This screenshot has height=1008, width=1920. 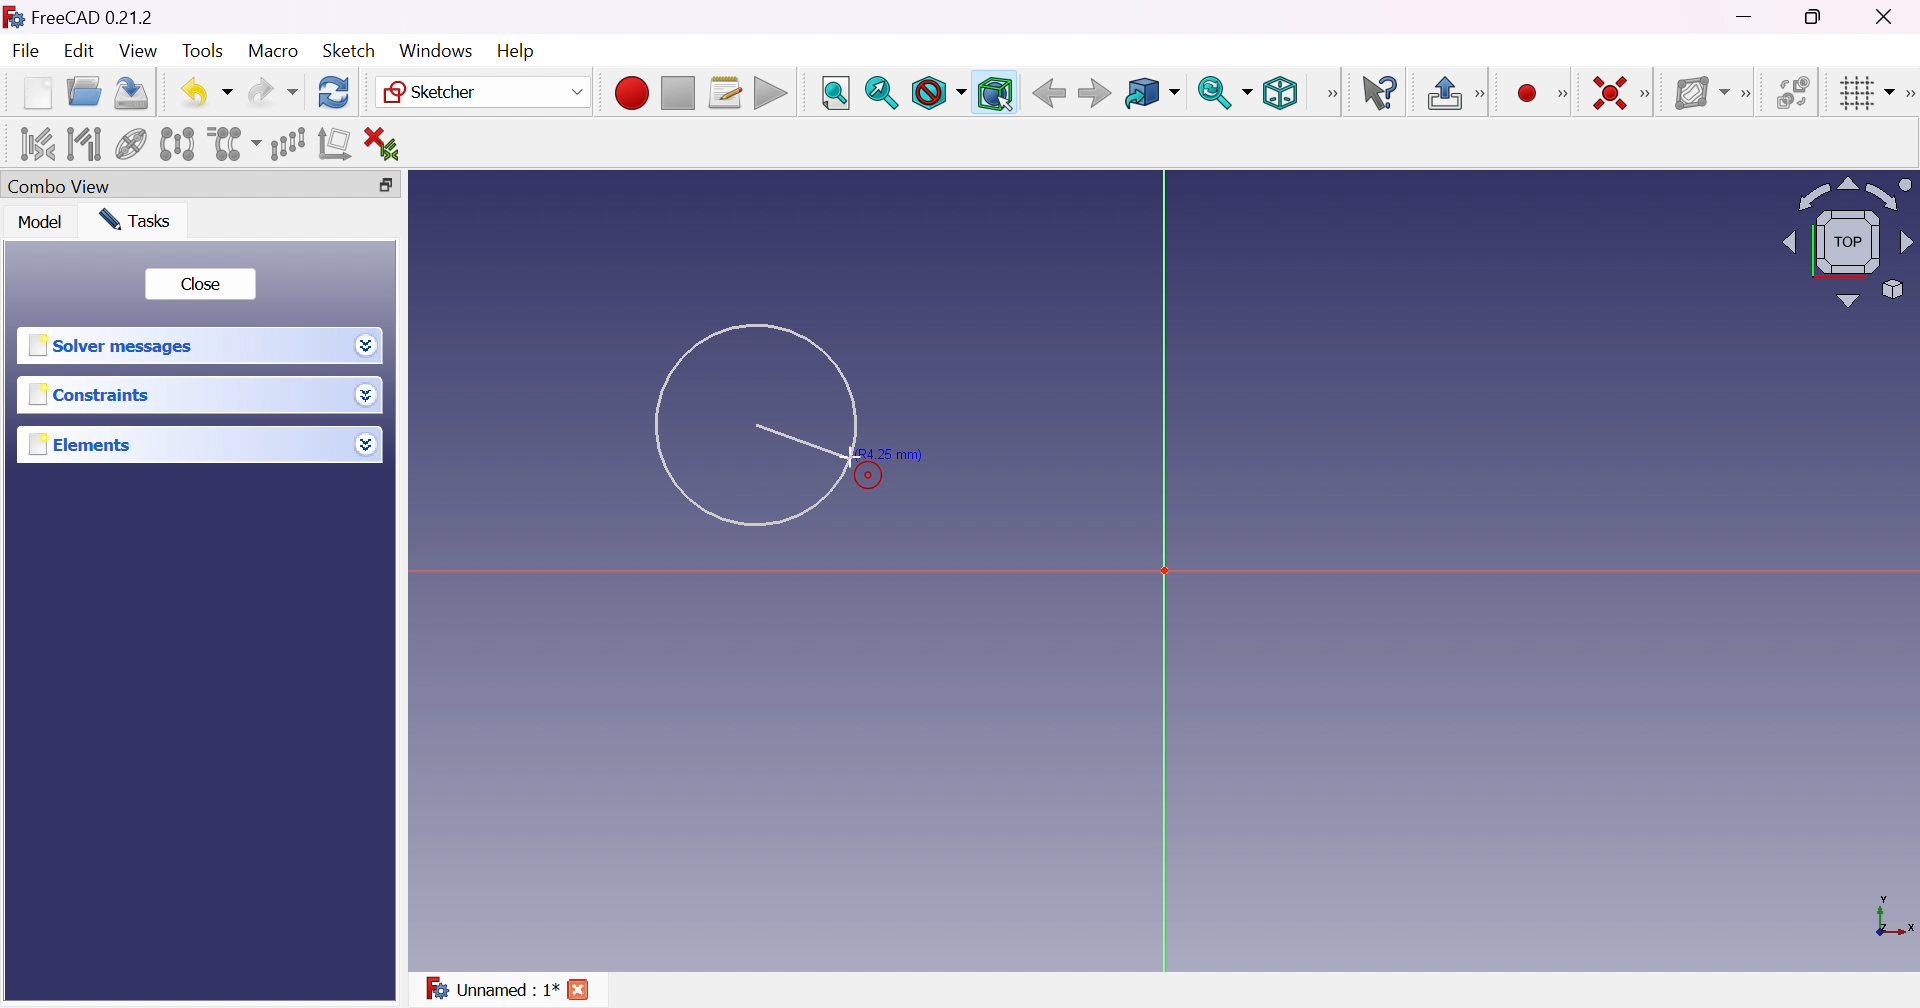 What do you see at coordinates (1701, 94) in the screenshot?
I see `Show/hide B-spline information layer` at bounding box center [1701, 94].